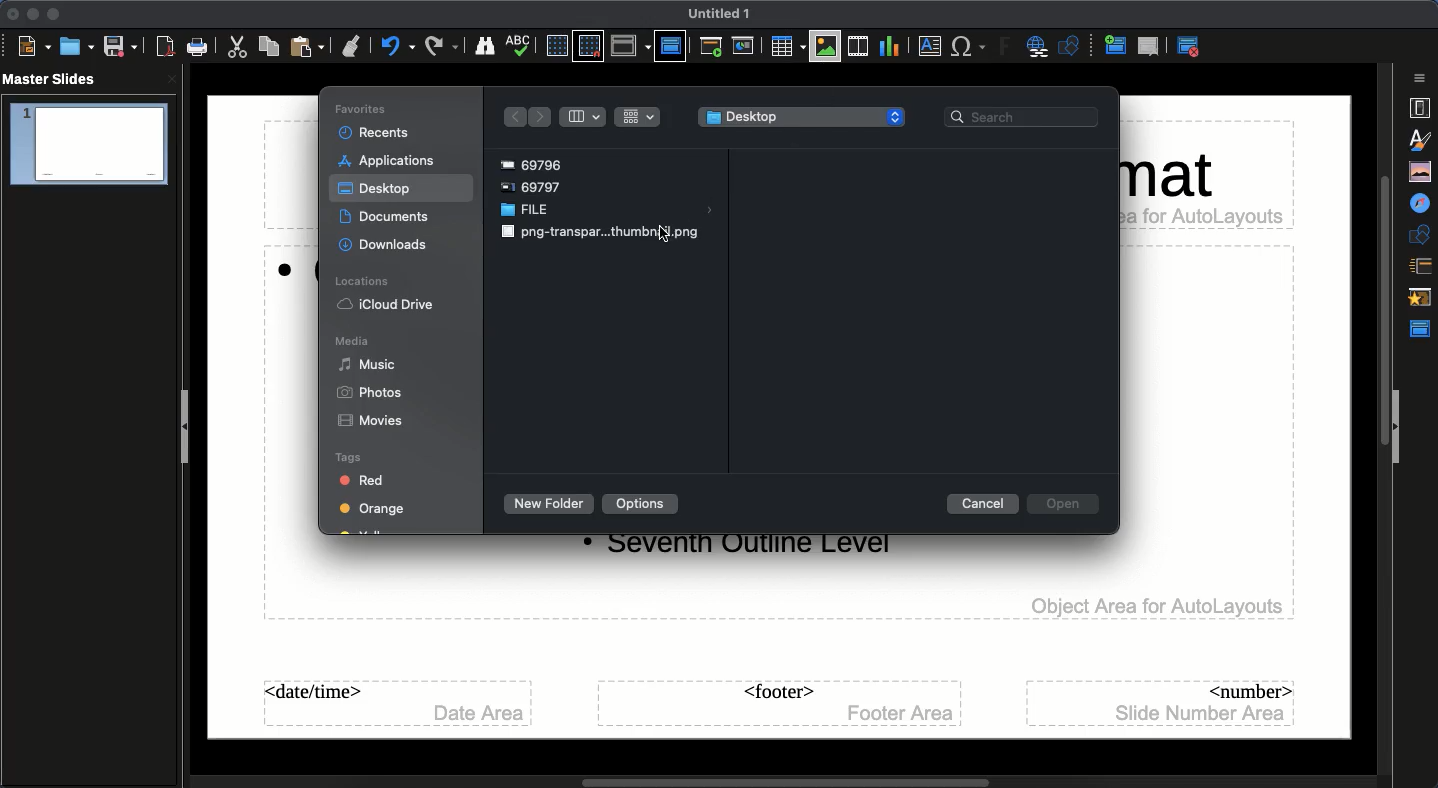 Image resolution: width=1438 pixels, height=788 pixels. I want to click on Shapes, so click(1422, 234).